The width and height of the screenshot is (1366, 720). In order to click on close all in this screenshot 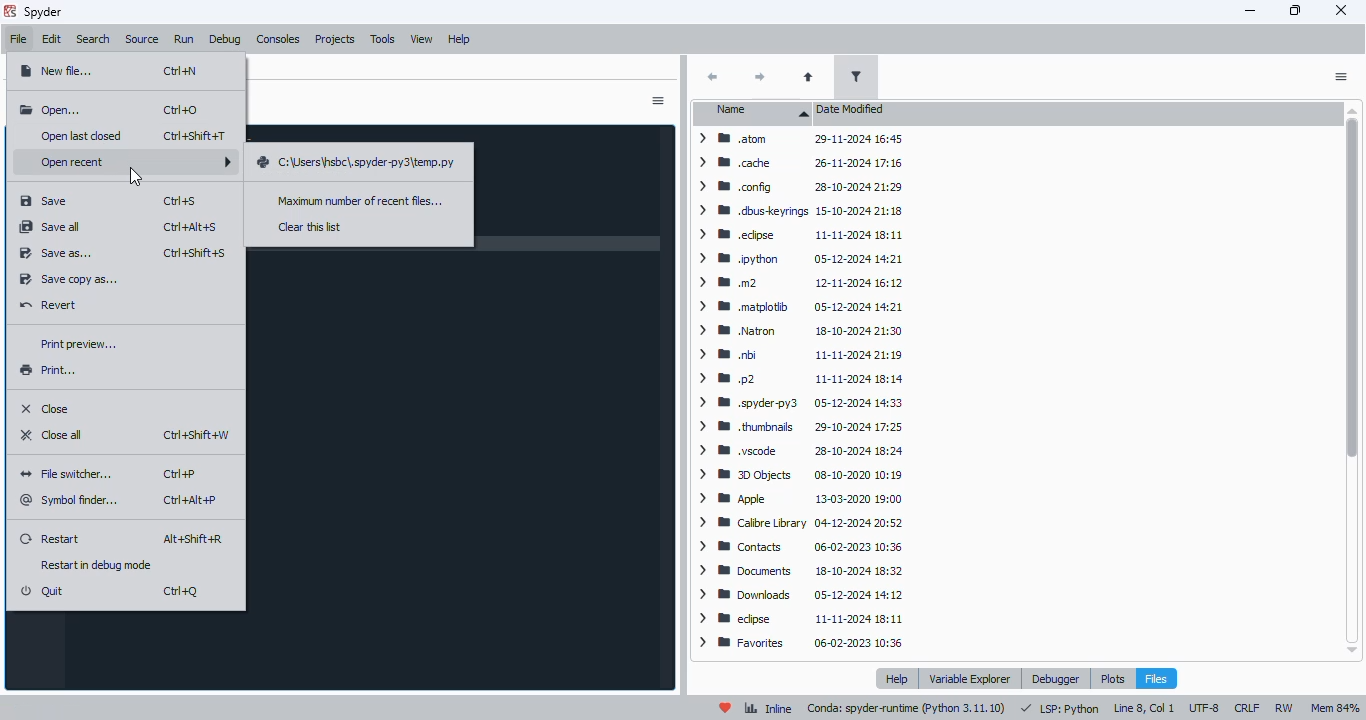, I will do `click(52, 434)`.